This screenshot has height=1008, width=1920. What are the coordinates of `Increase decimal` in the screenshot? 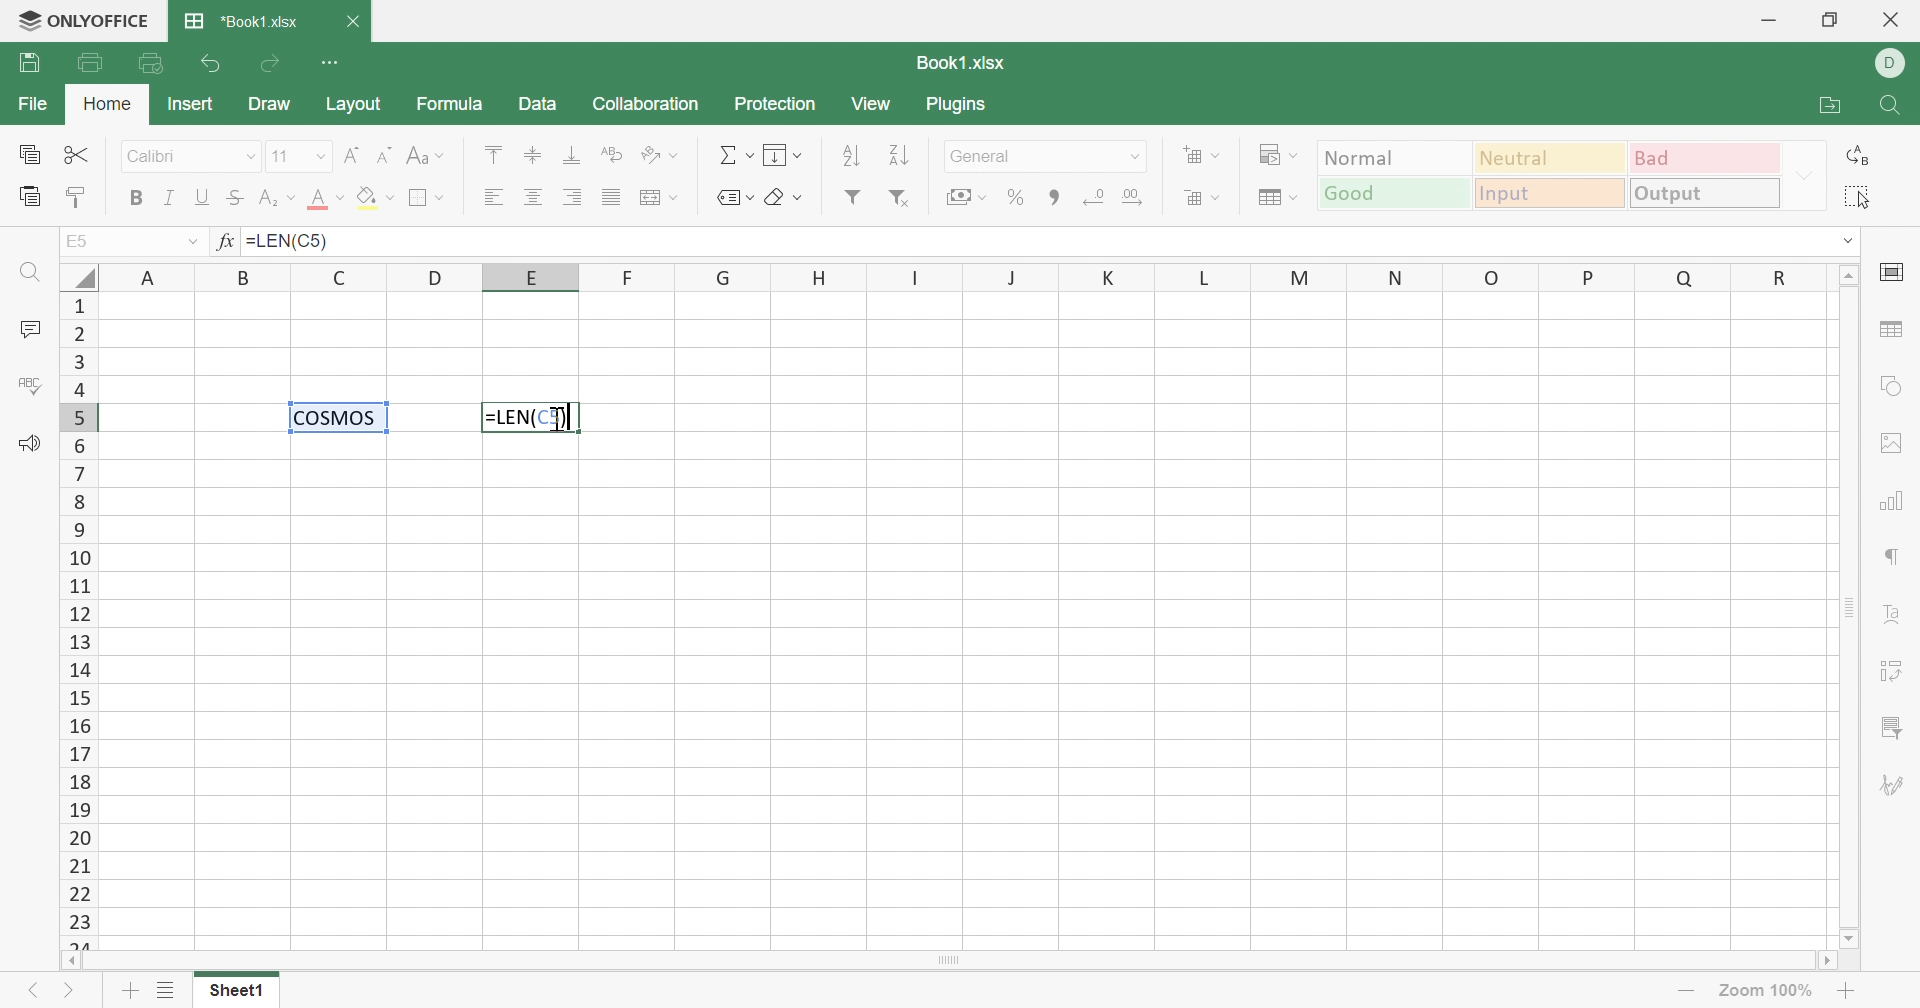 It's located at (1132, 197).